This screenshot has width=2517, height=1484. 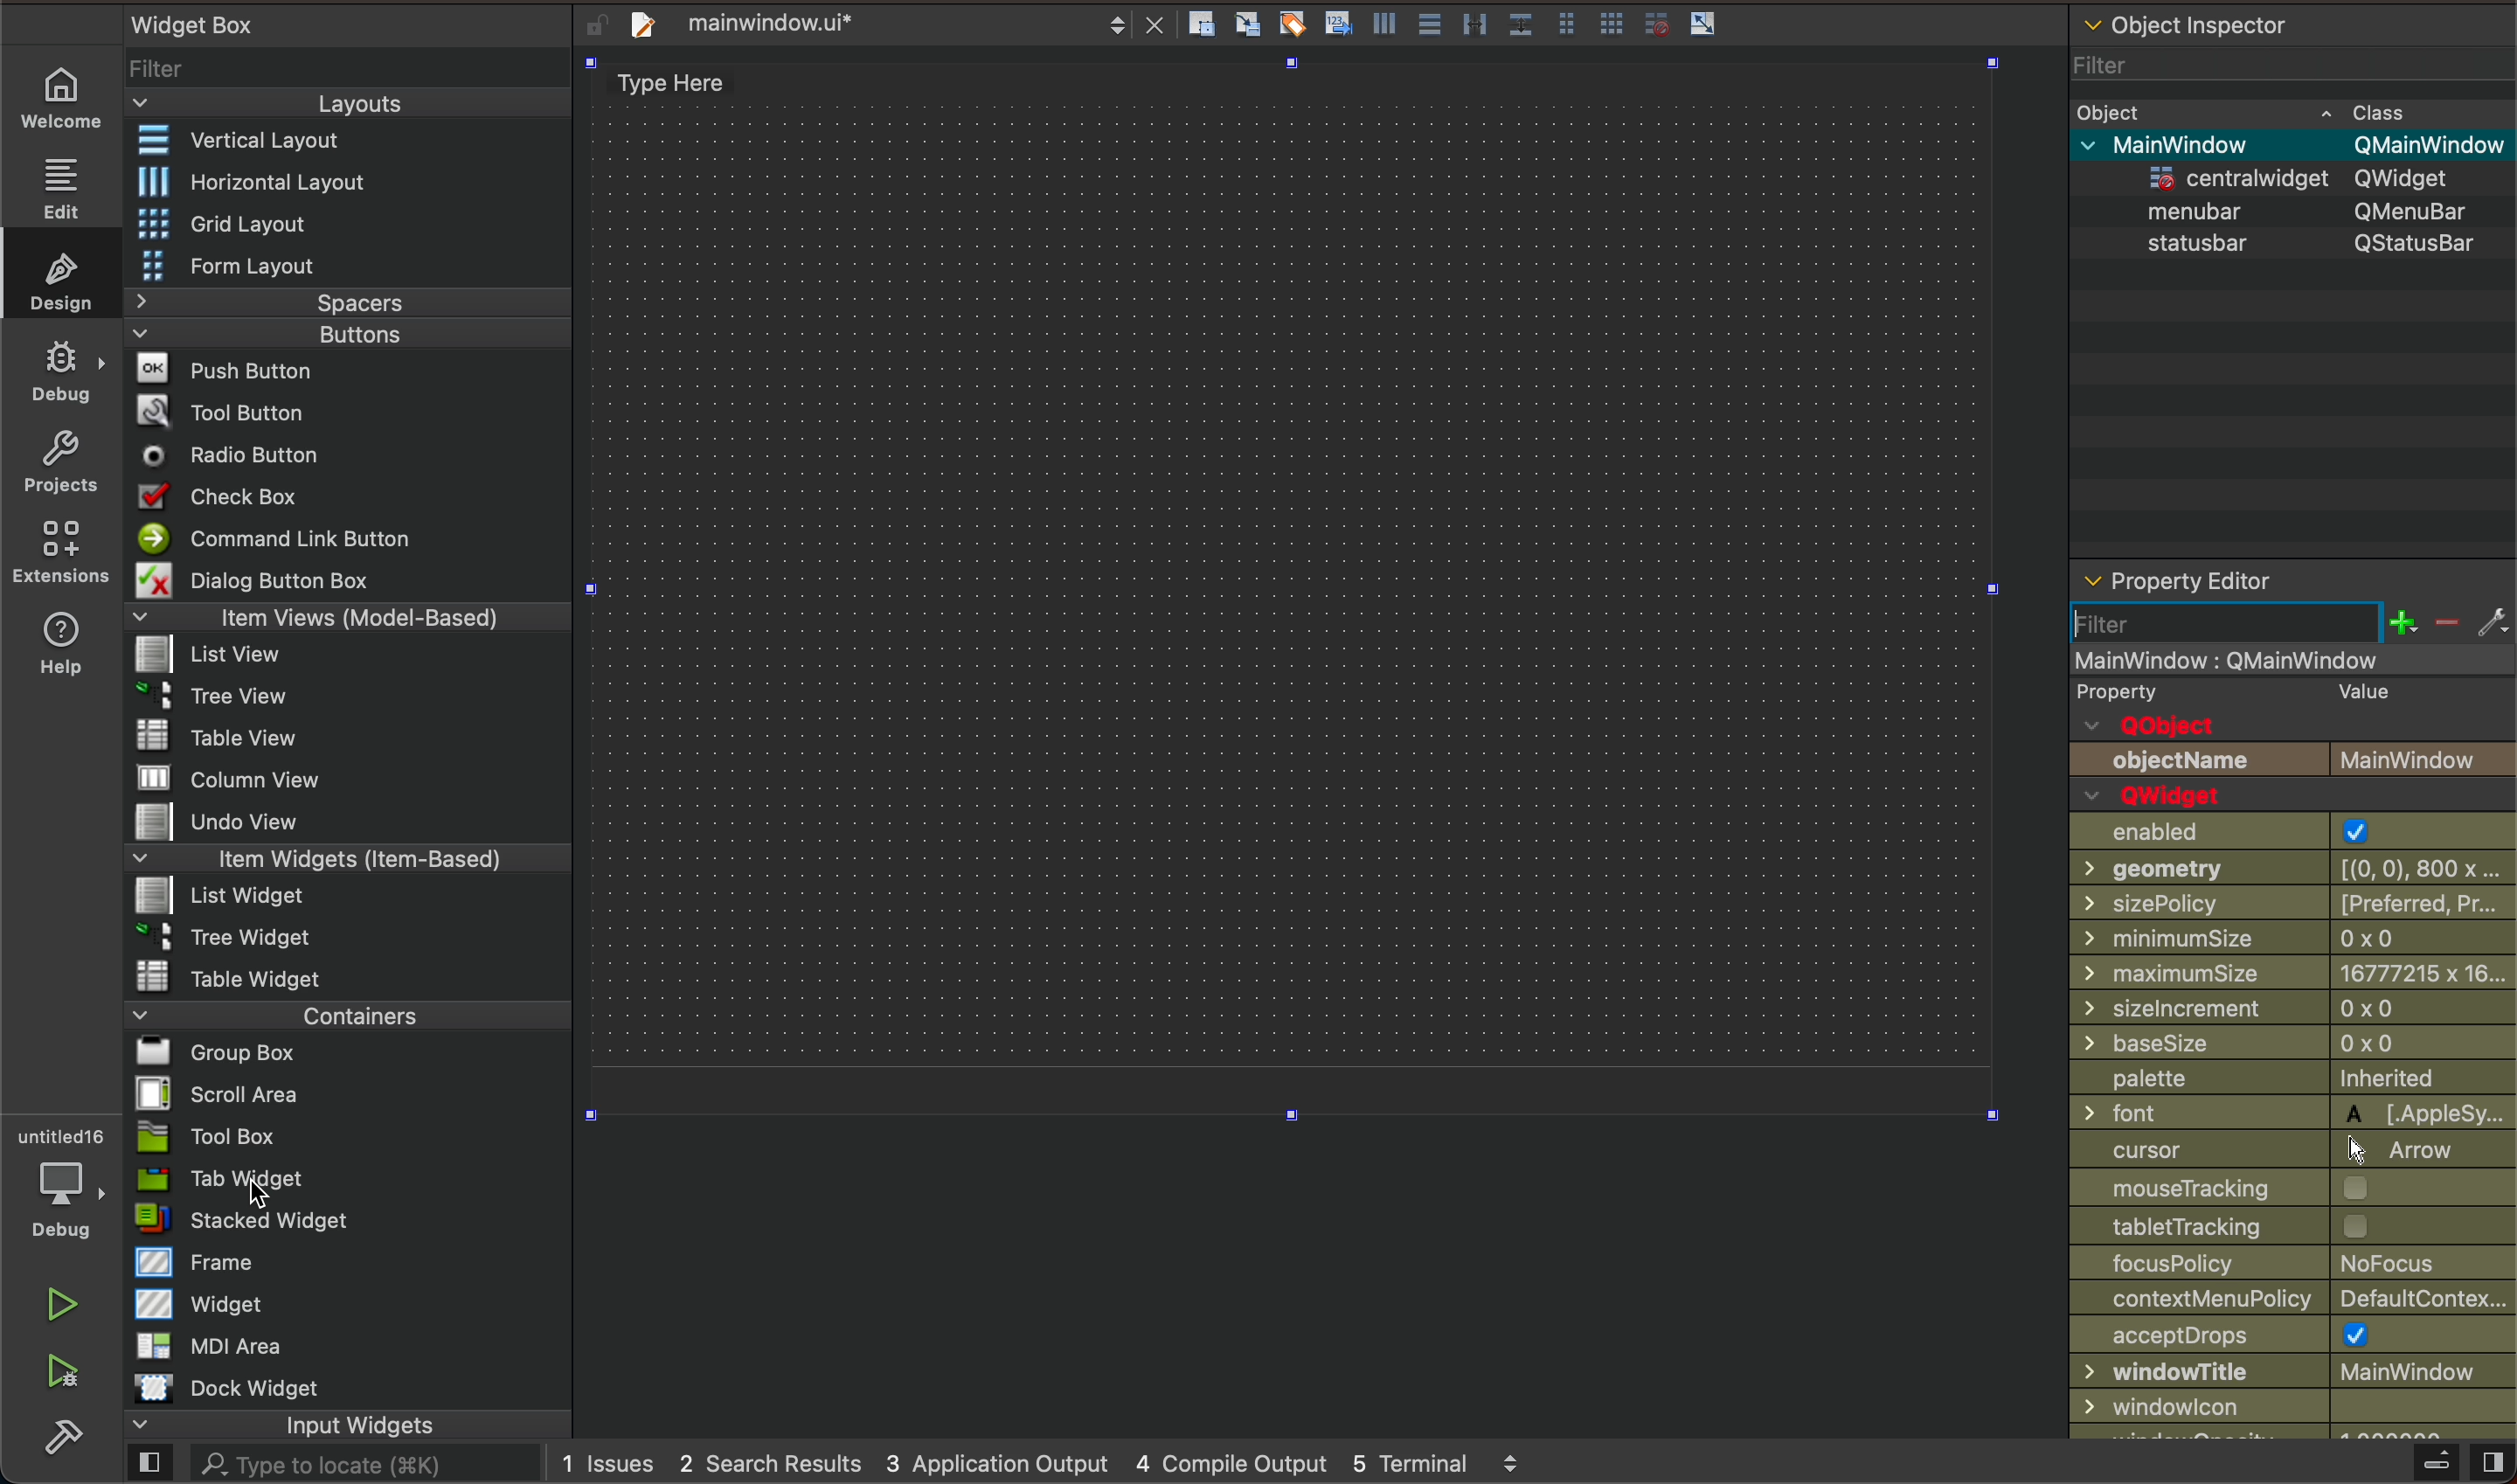 I want to click on Push Button, so click(x=210, y=369).